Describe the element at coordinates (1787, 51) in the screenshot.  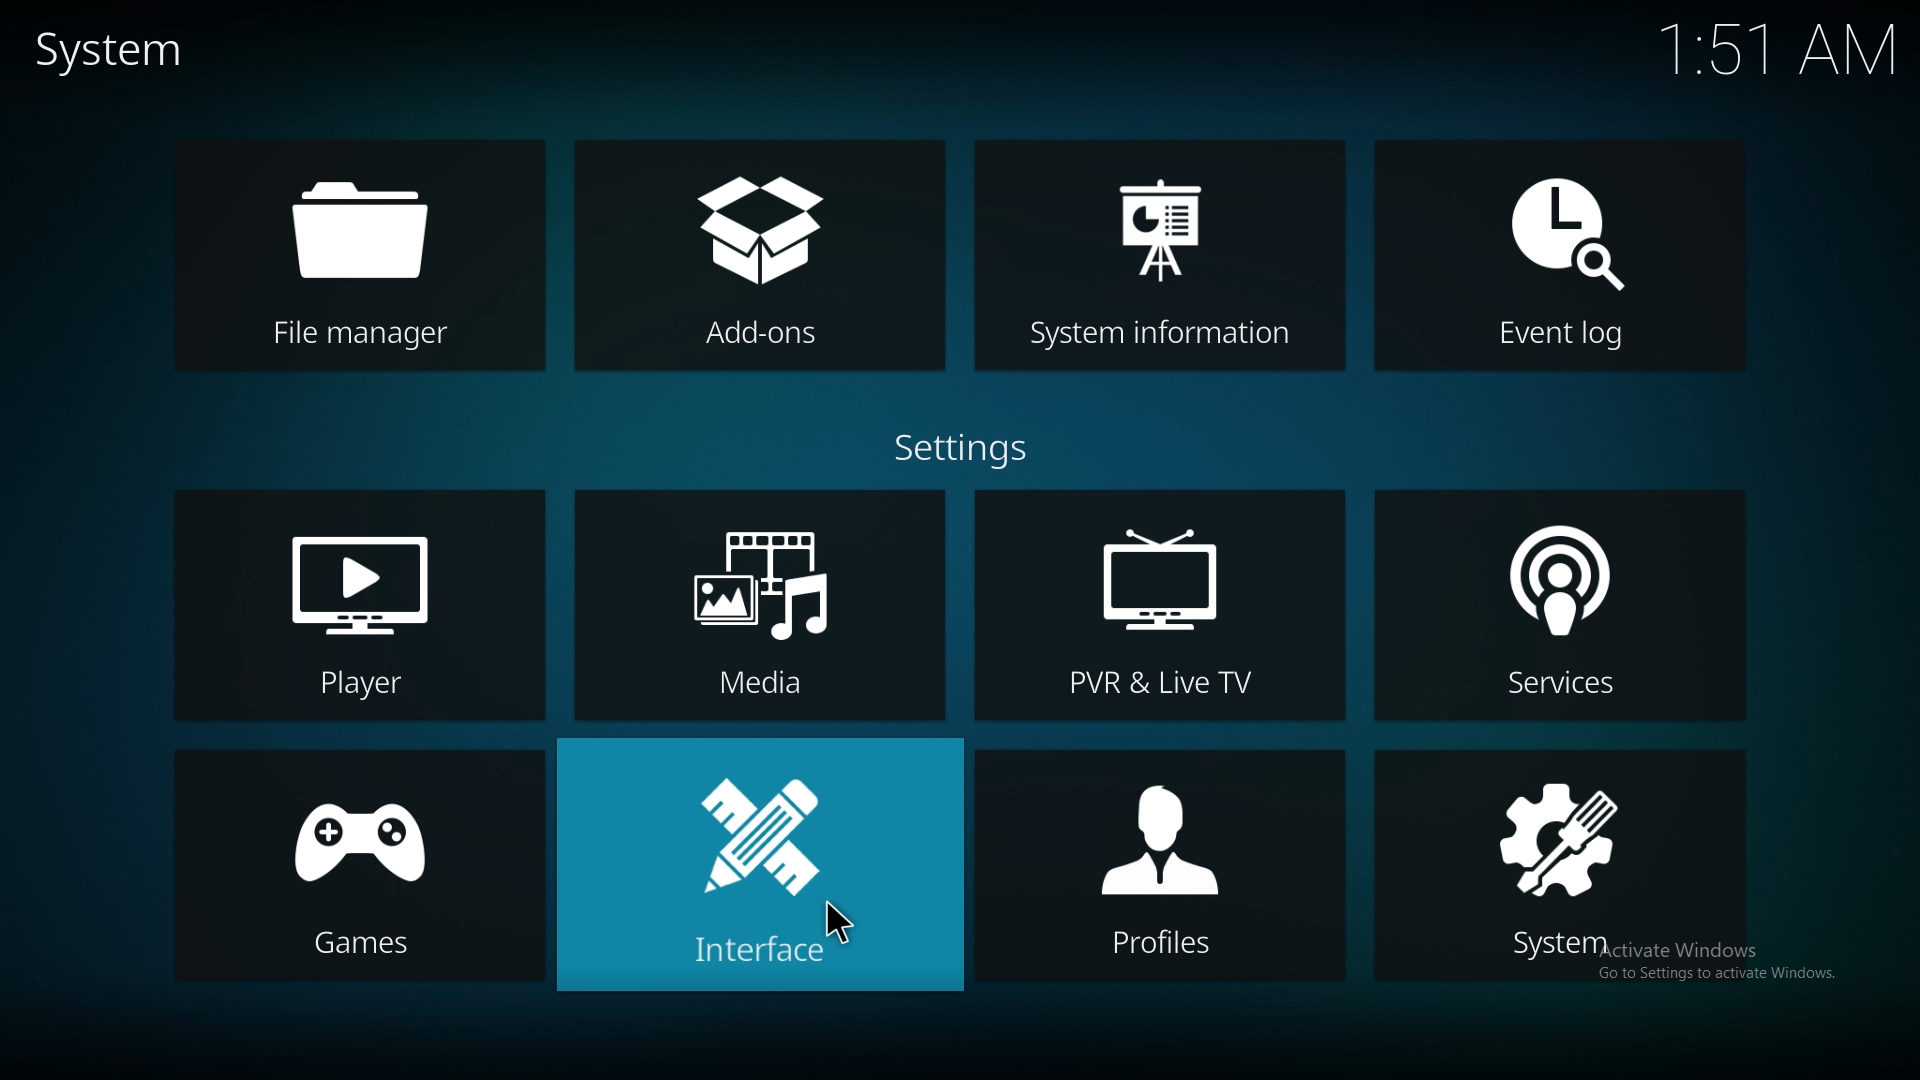
I see `1:97 AM` at that location.